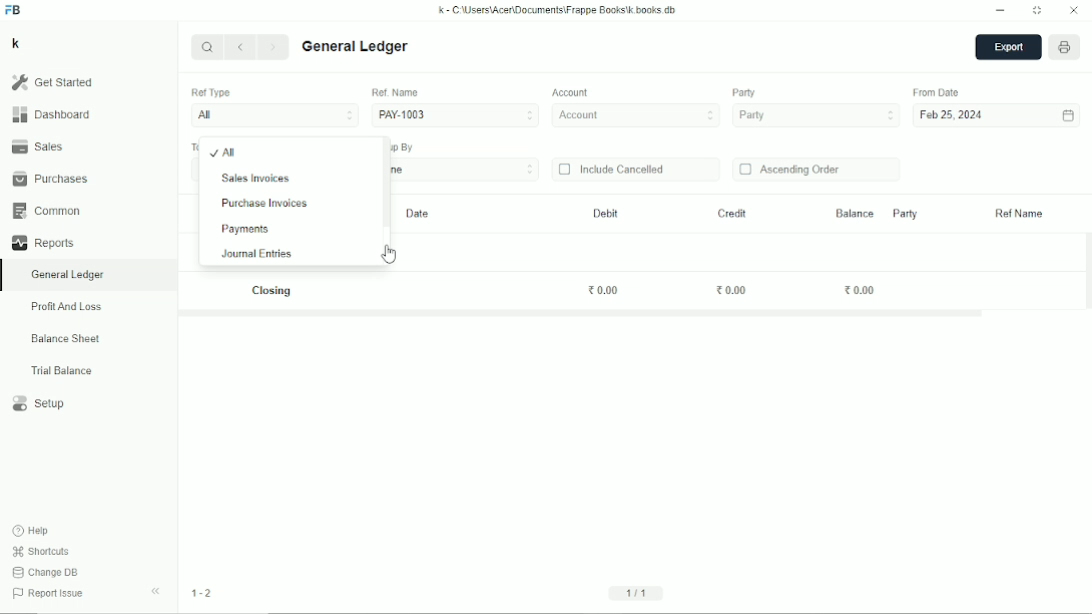 This screenshot has width=1092, height=614. What do you see at coordinates (395, 92) in the screenshot?
I see `Ref. Name` at bounding box center [395, 92].